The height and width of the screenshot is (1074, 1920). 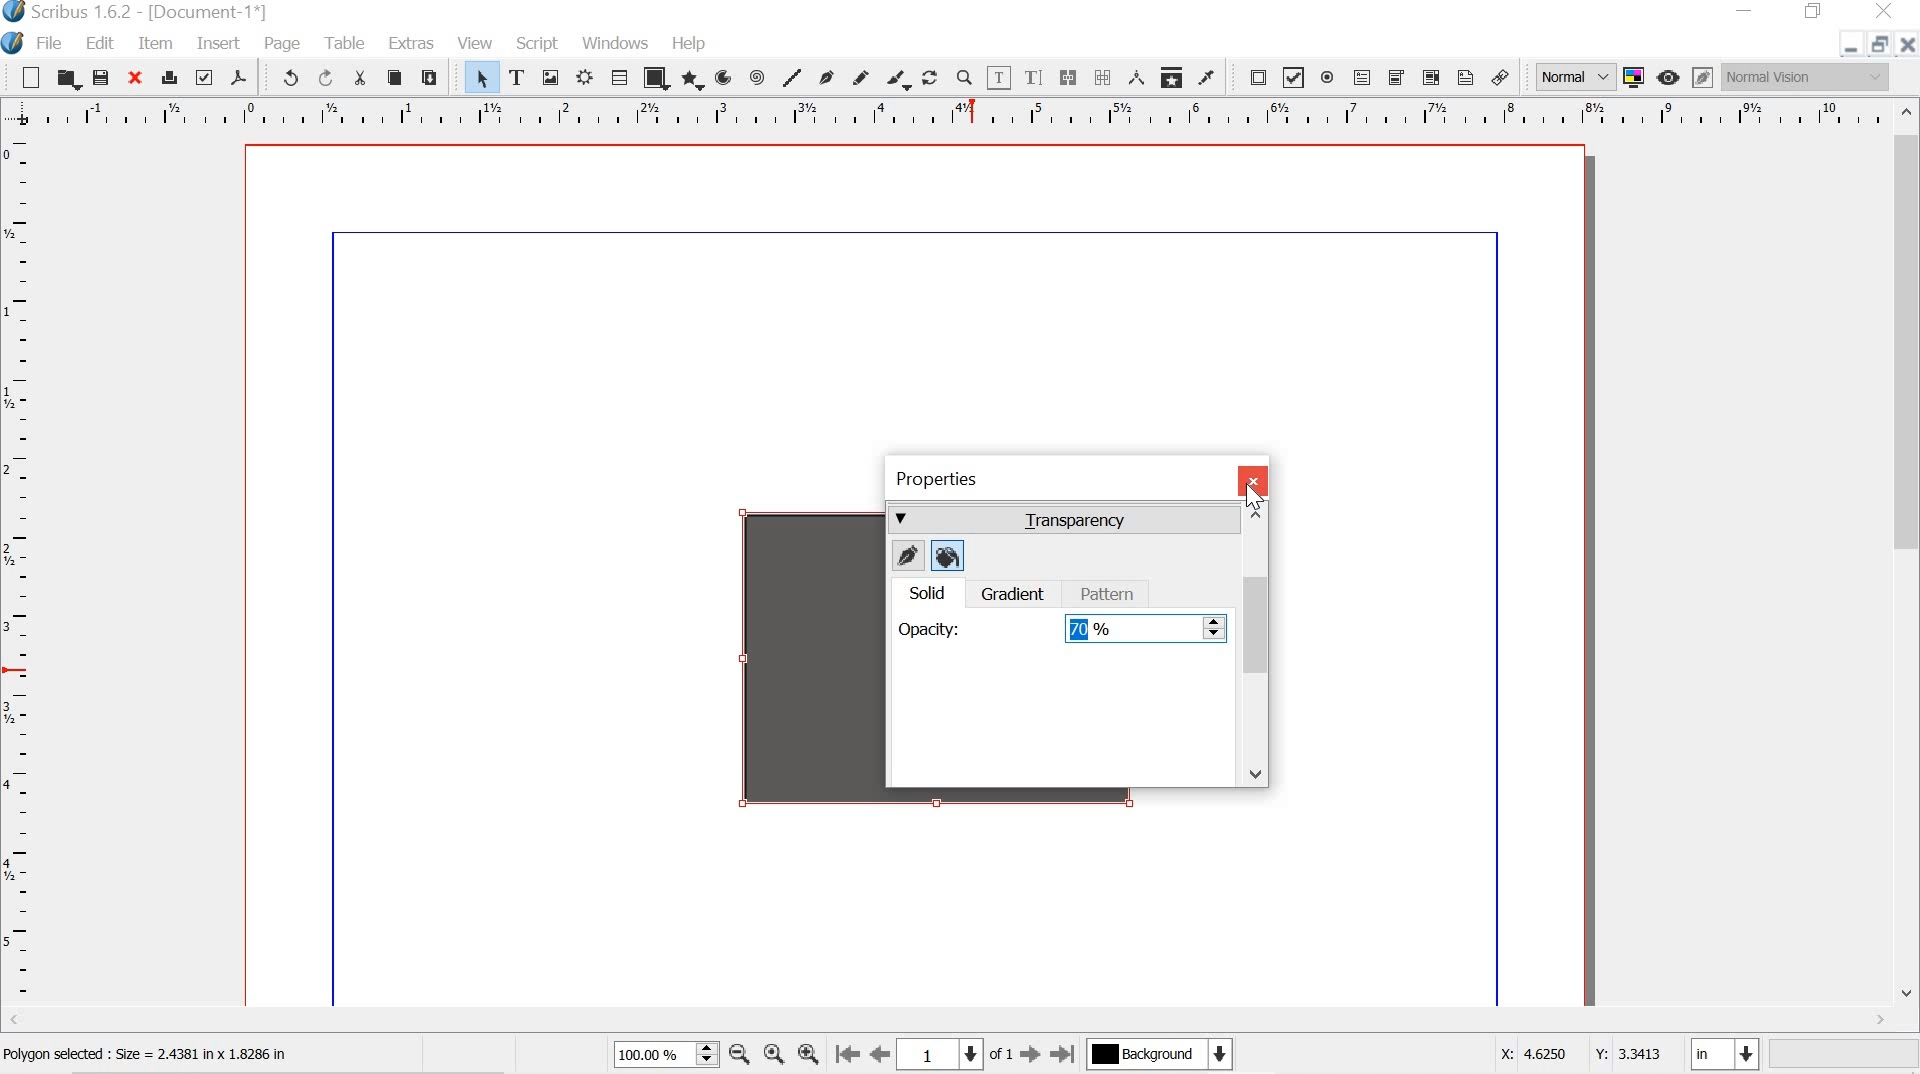 What do you see at coordinates (16, 43) in the screenshot?
I see `scribus logo` at bounding box center [16, 43].